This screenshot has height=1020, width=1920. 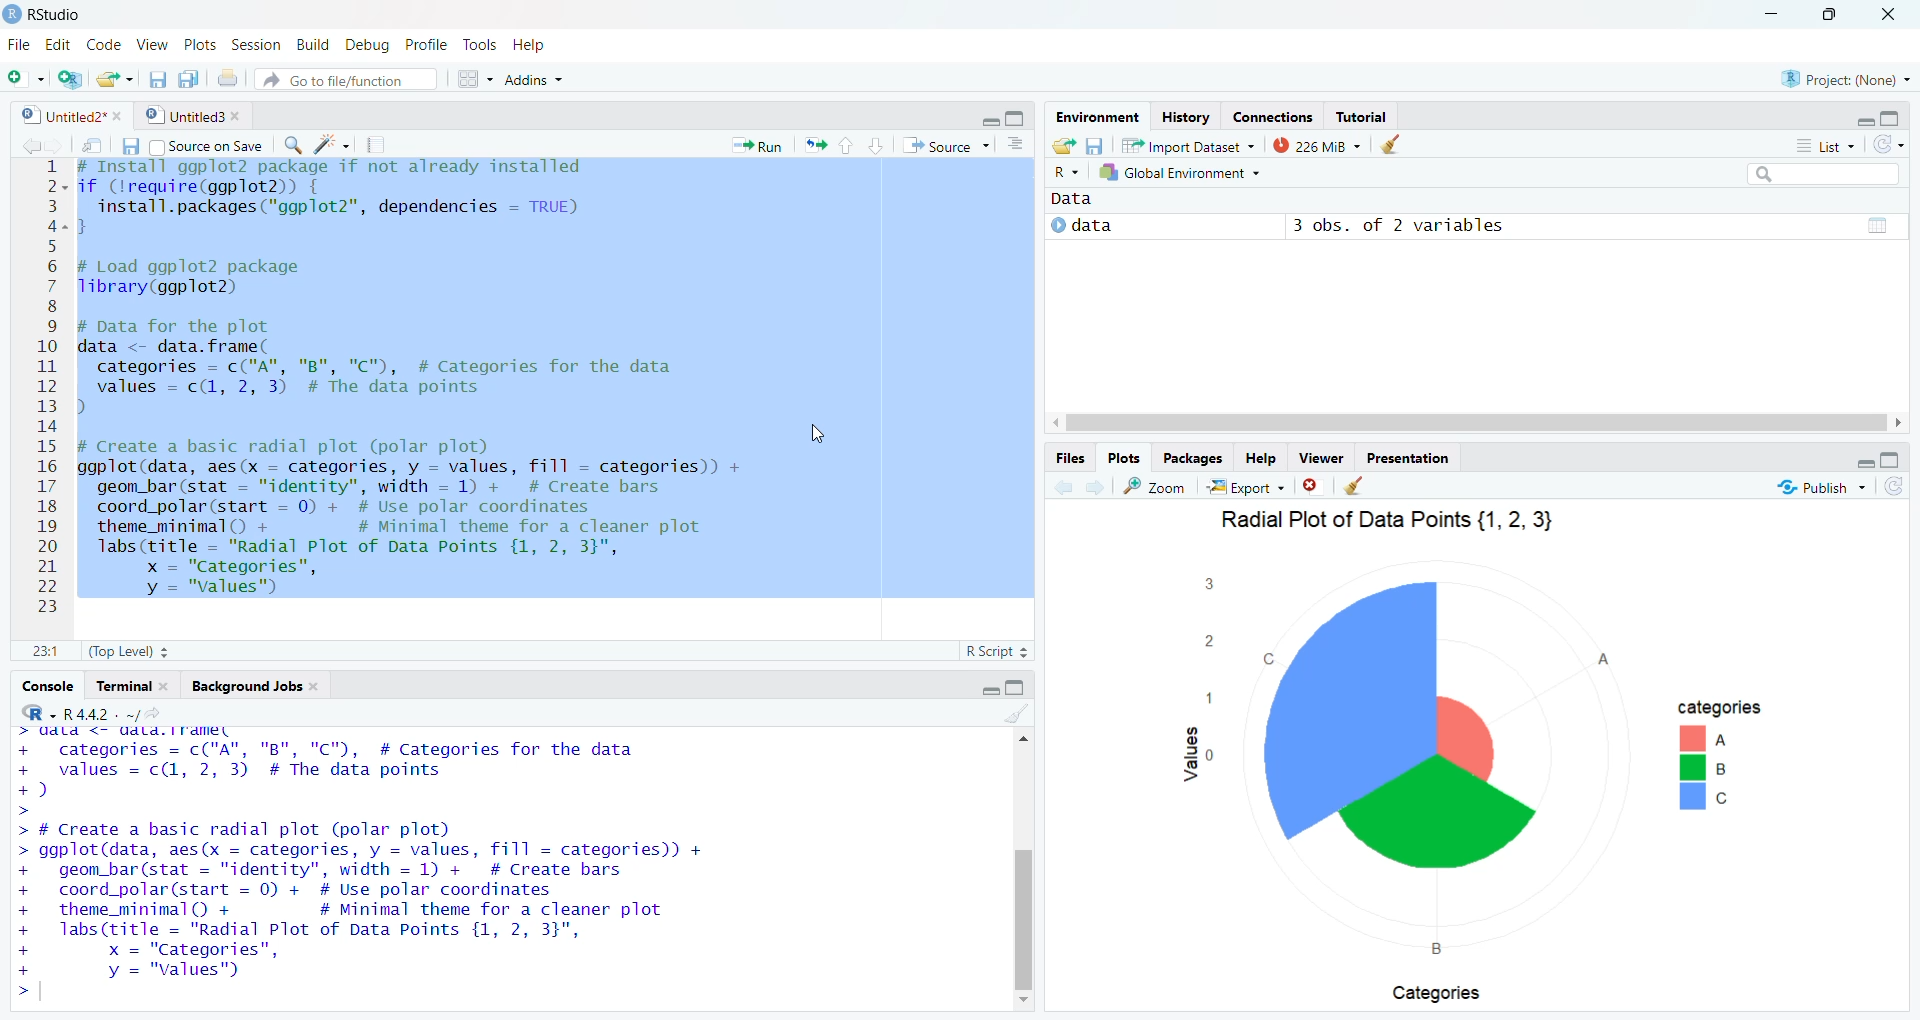 What do you see at coordinates (1823, 145) in the screenshot?
I see `List` at bounding box center [1823, 145].